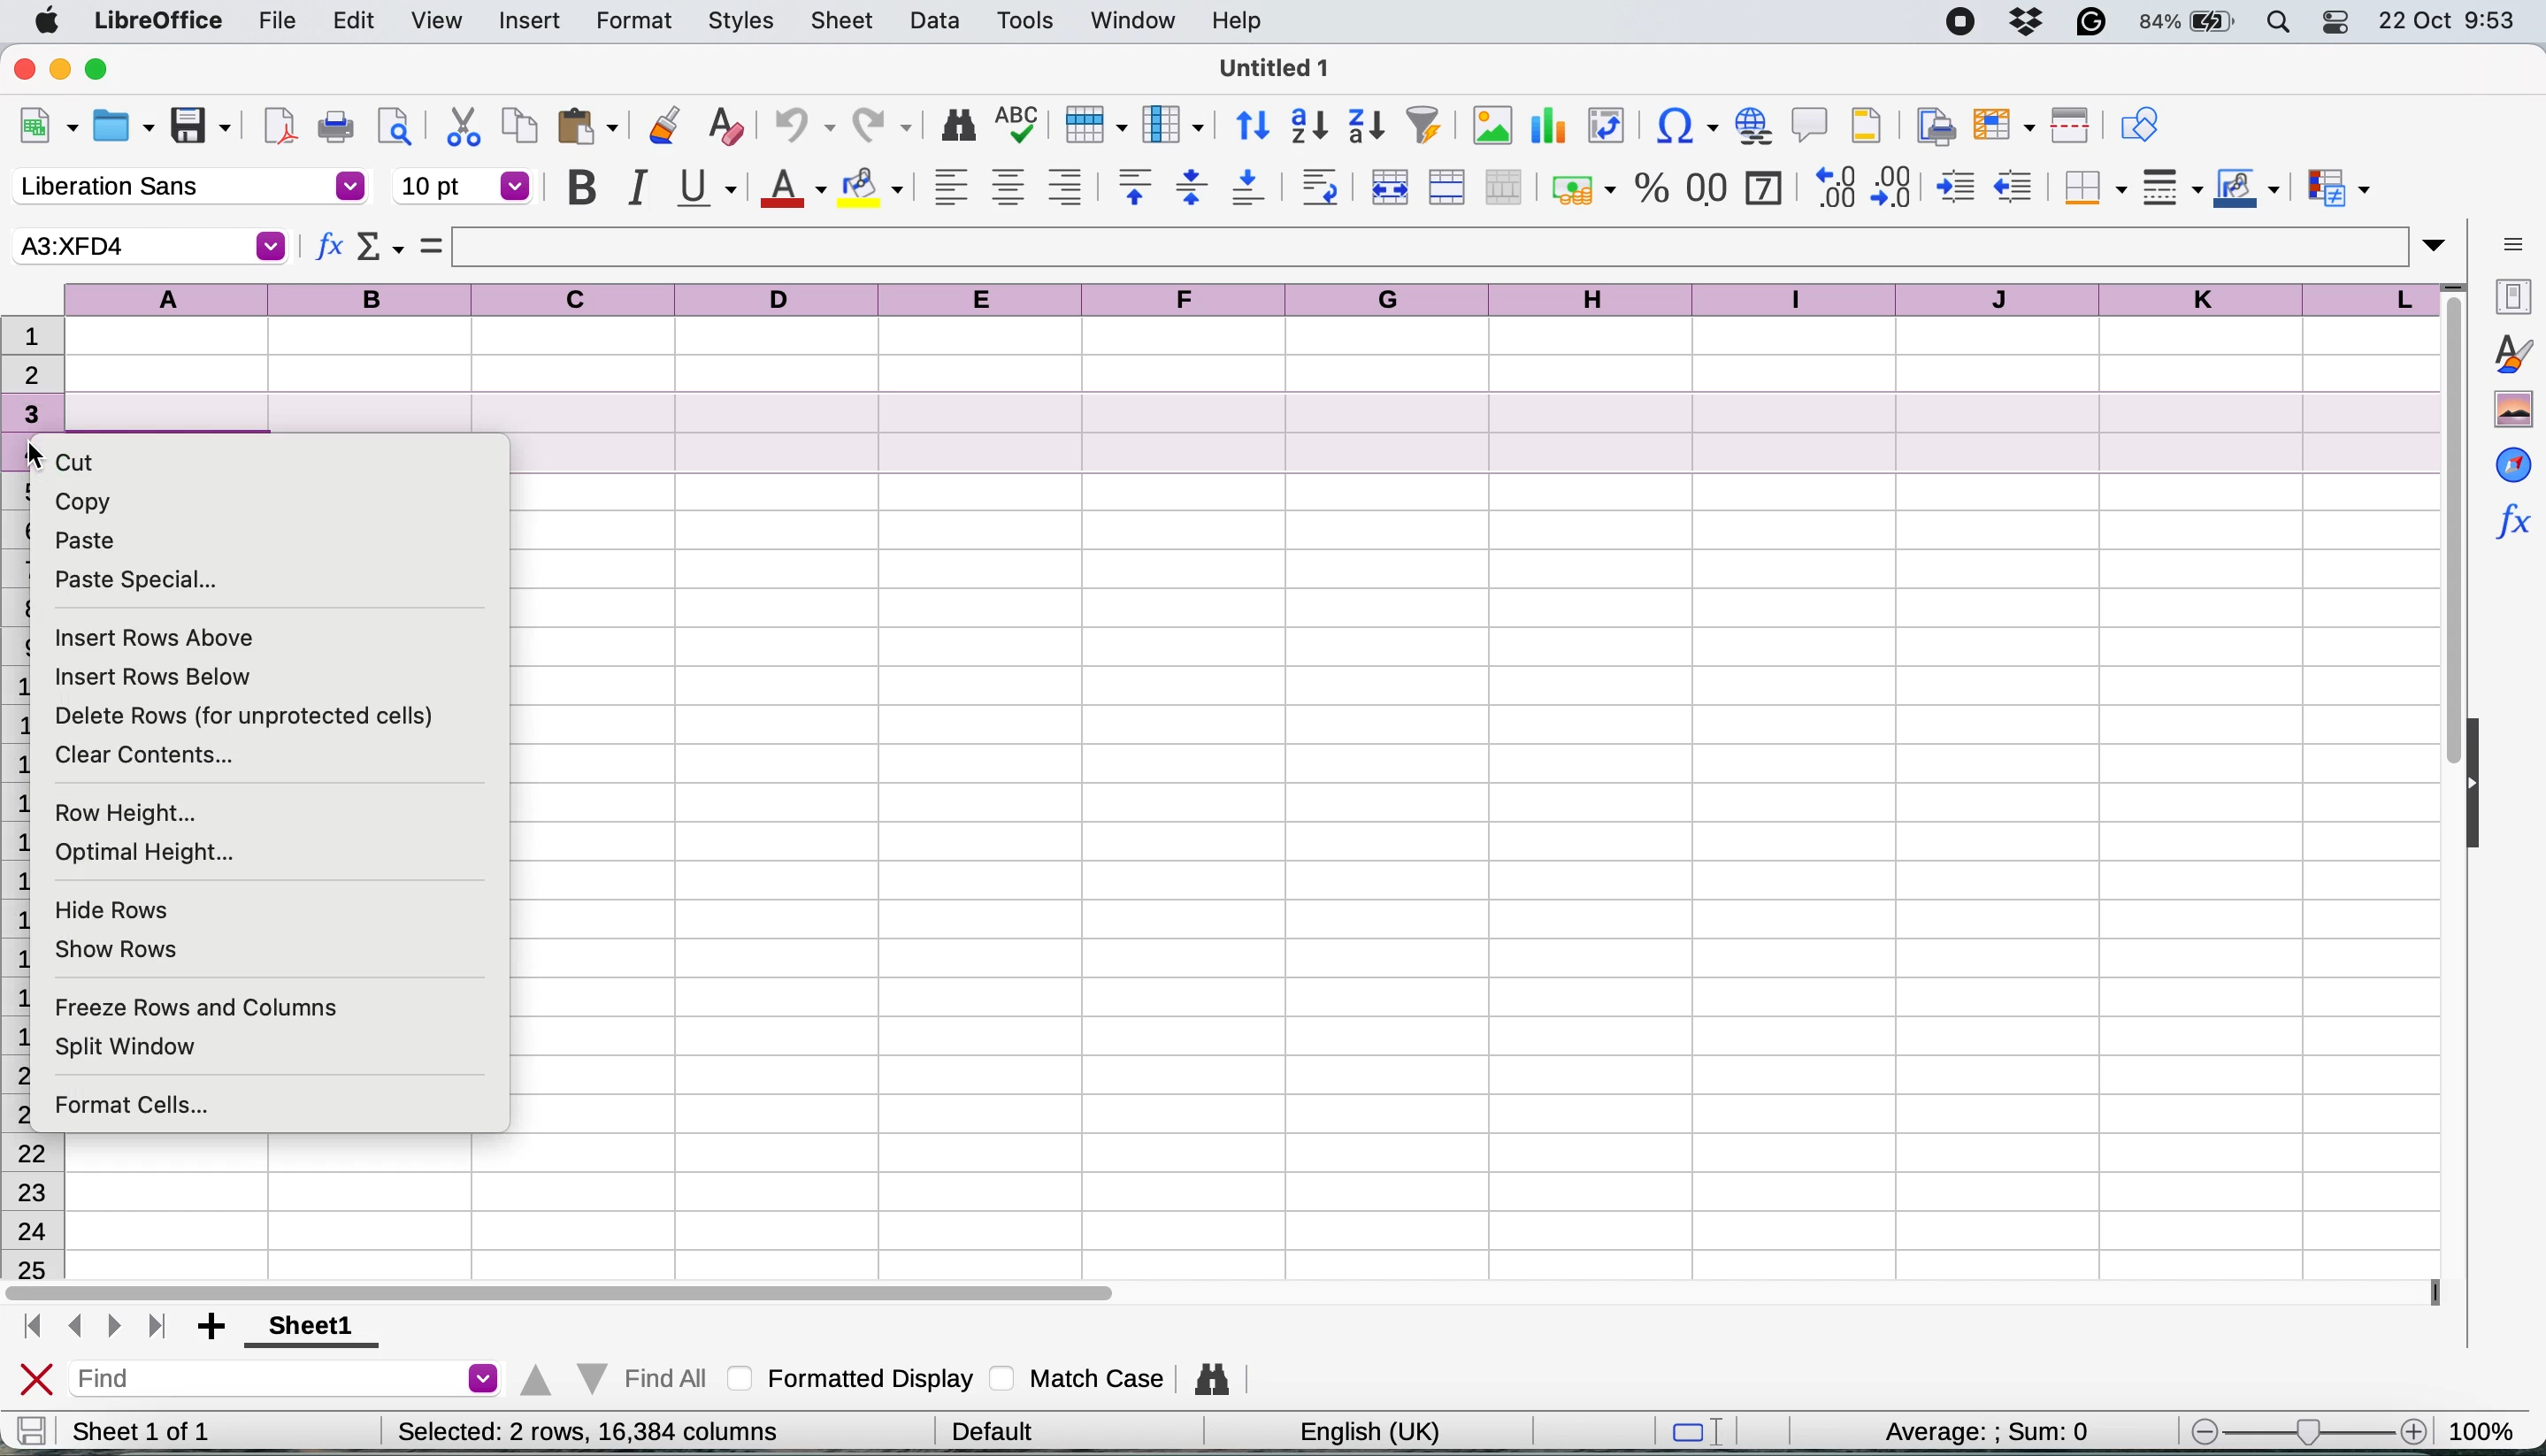 This screenshot has width=2546, height=1456. What do you see at coordinates (188, 188) in the screenshot?
I see `font` at bounding box center [188, 188].